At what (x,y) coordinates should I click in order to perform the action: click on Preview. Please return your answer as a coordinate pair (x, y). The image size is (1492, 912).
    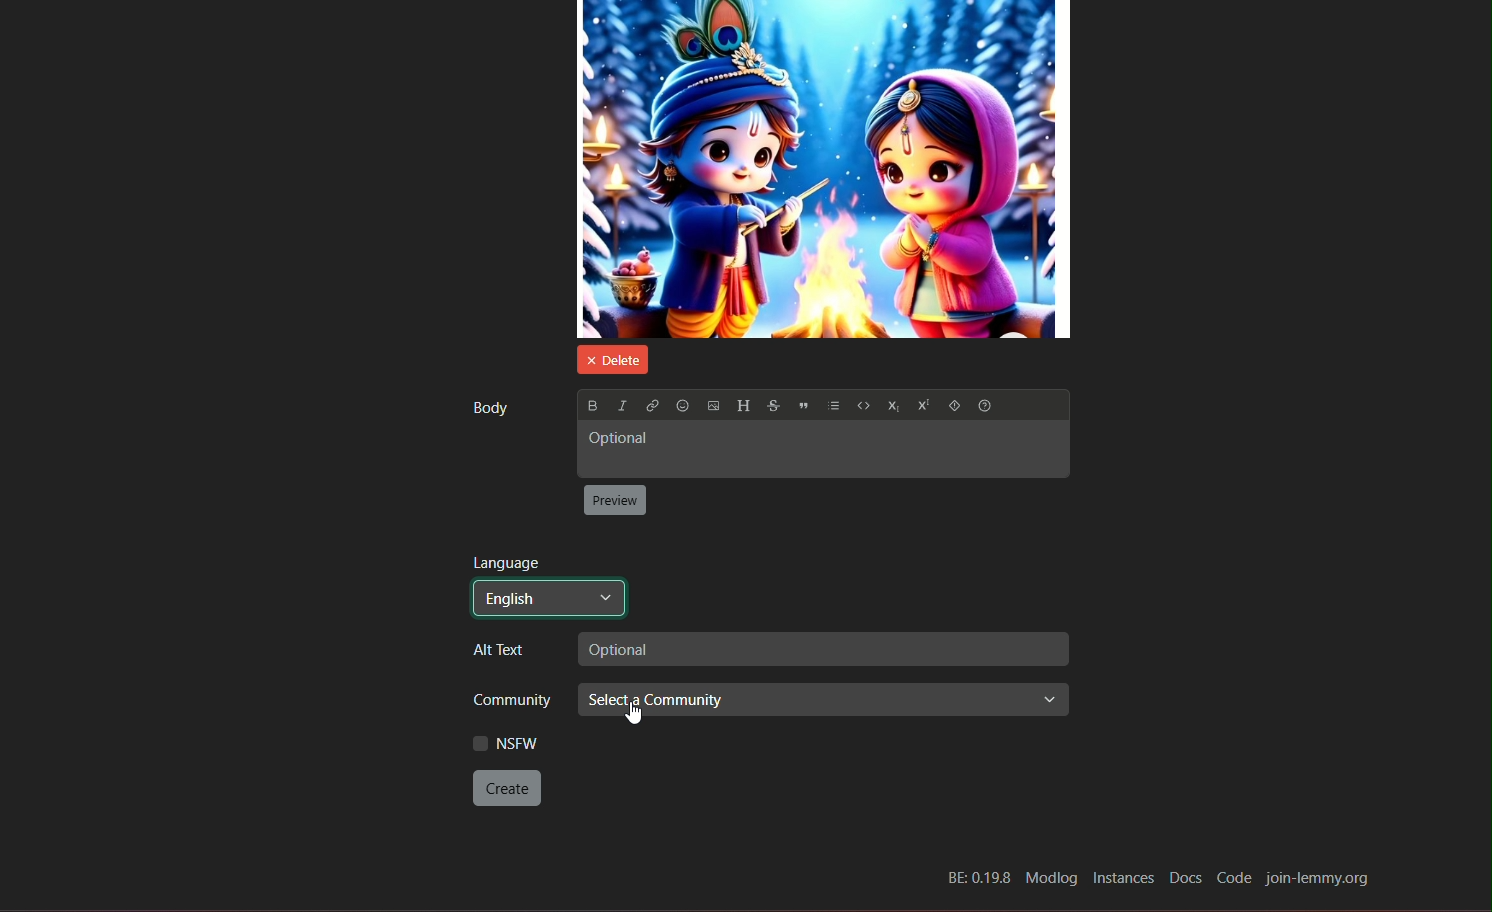
    Looking at the image, I should click on (616, 501).